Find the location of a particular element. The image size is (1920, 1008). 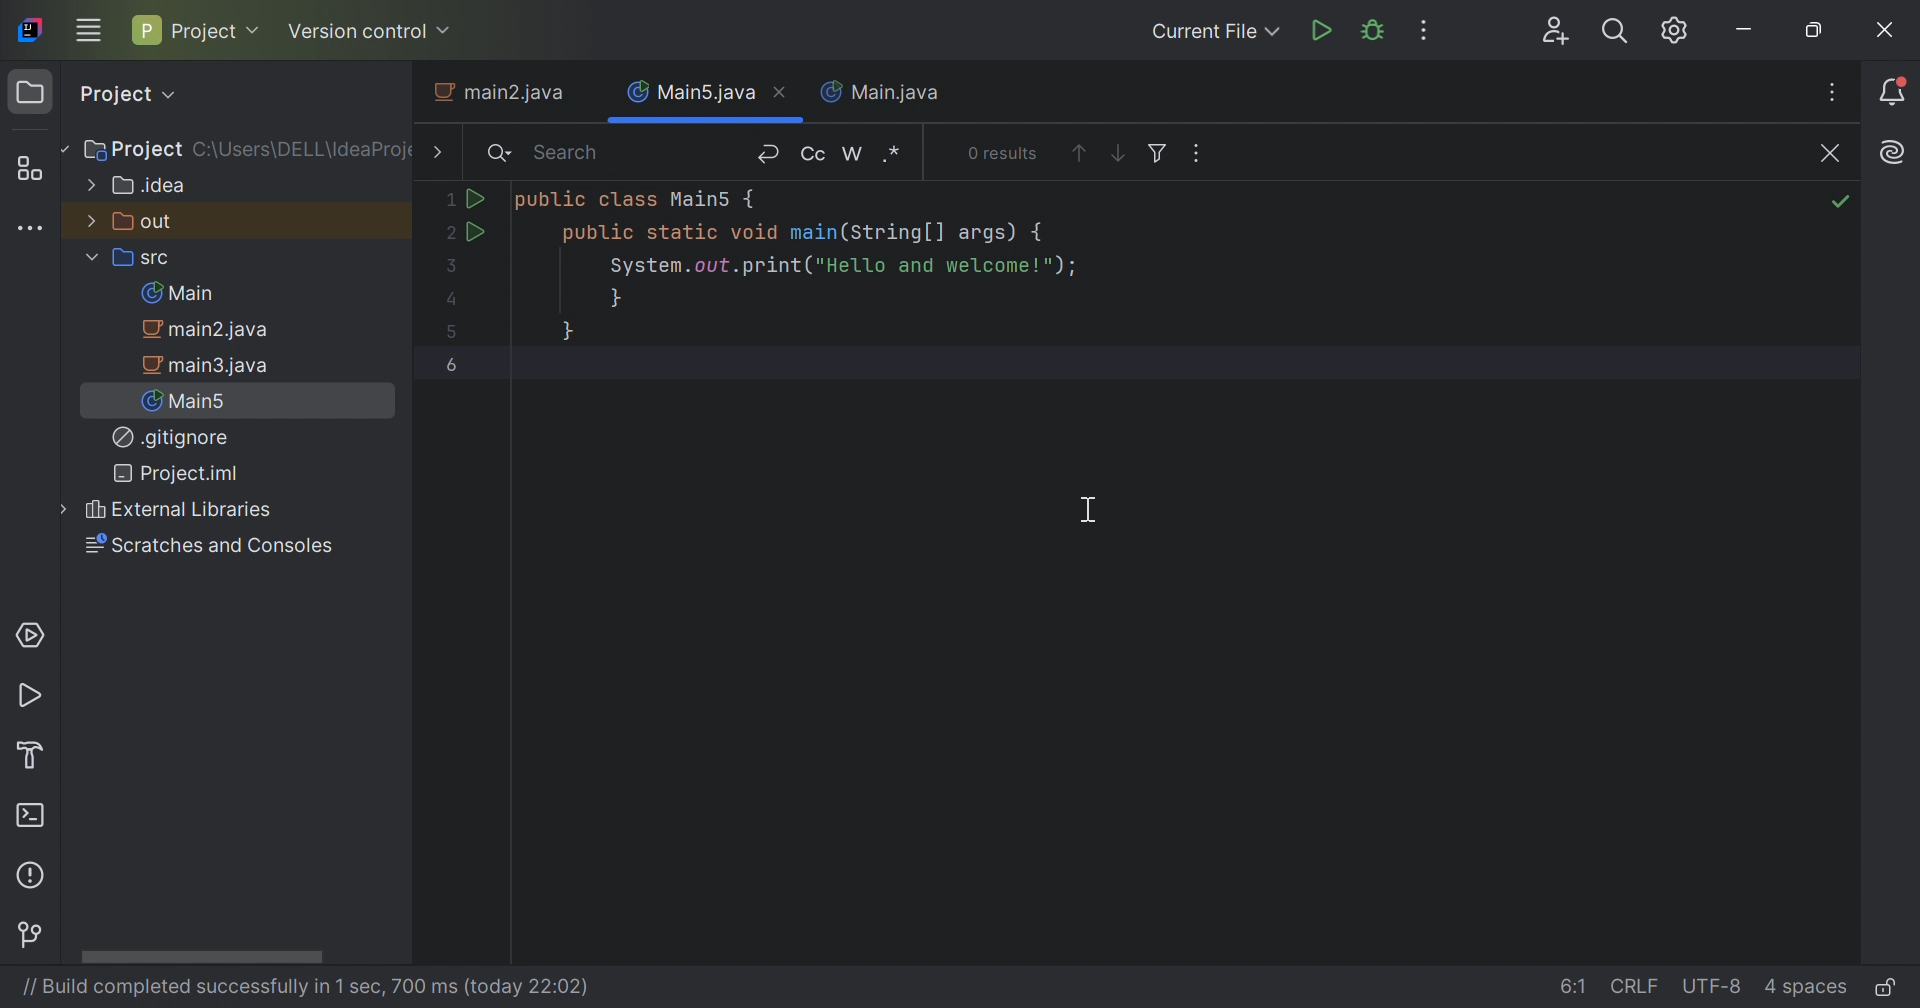

file encoding: UTF-8 is located at coordinates (1714, 987).